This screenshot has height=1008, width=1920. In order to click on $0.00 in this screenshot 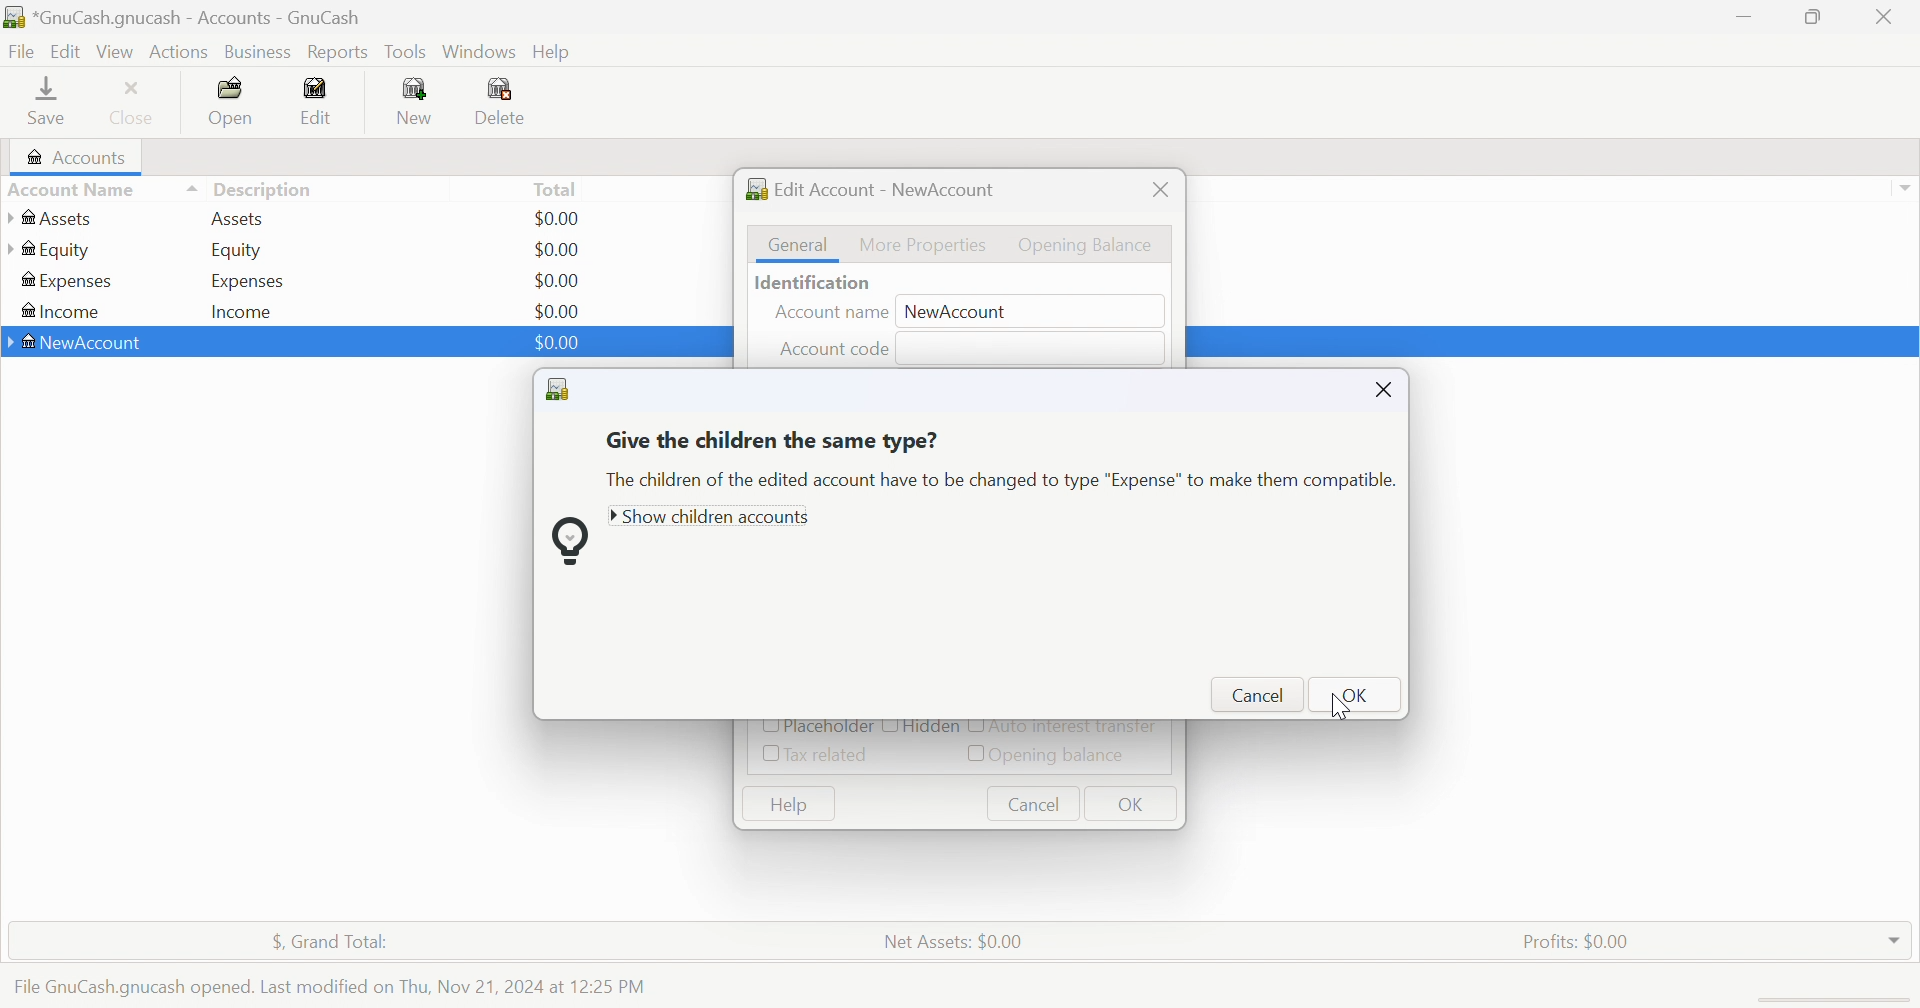, I will do `click(557, 311)`.